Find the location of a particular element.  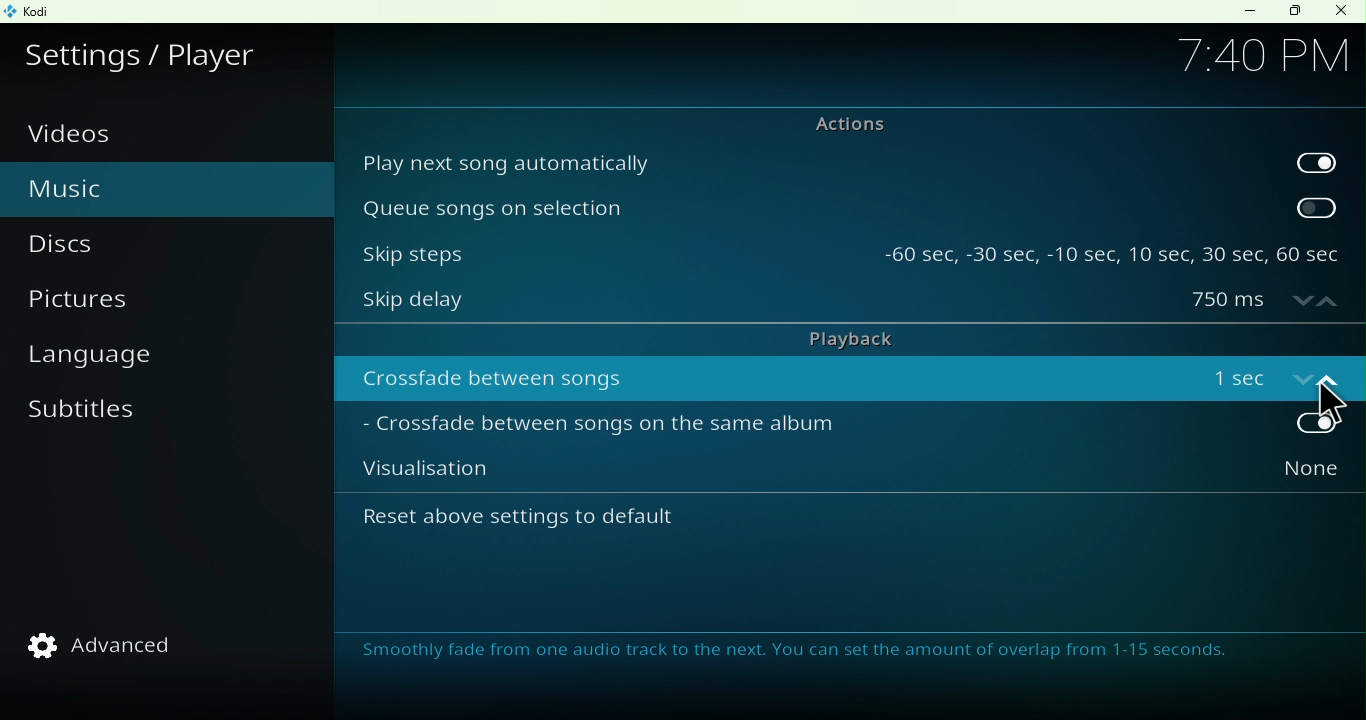

Pictures is located at coordinates (109, 305).